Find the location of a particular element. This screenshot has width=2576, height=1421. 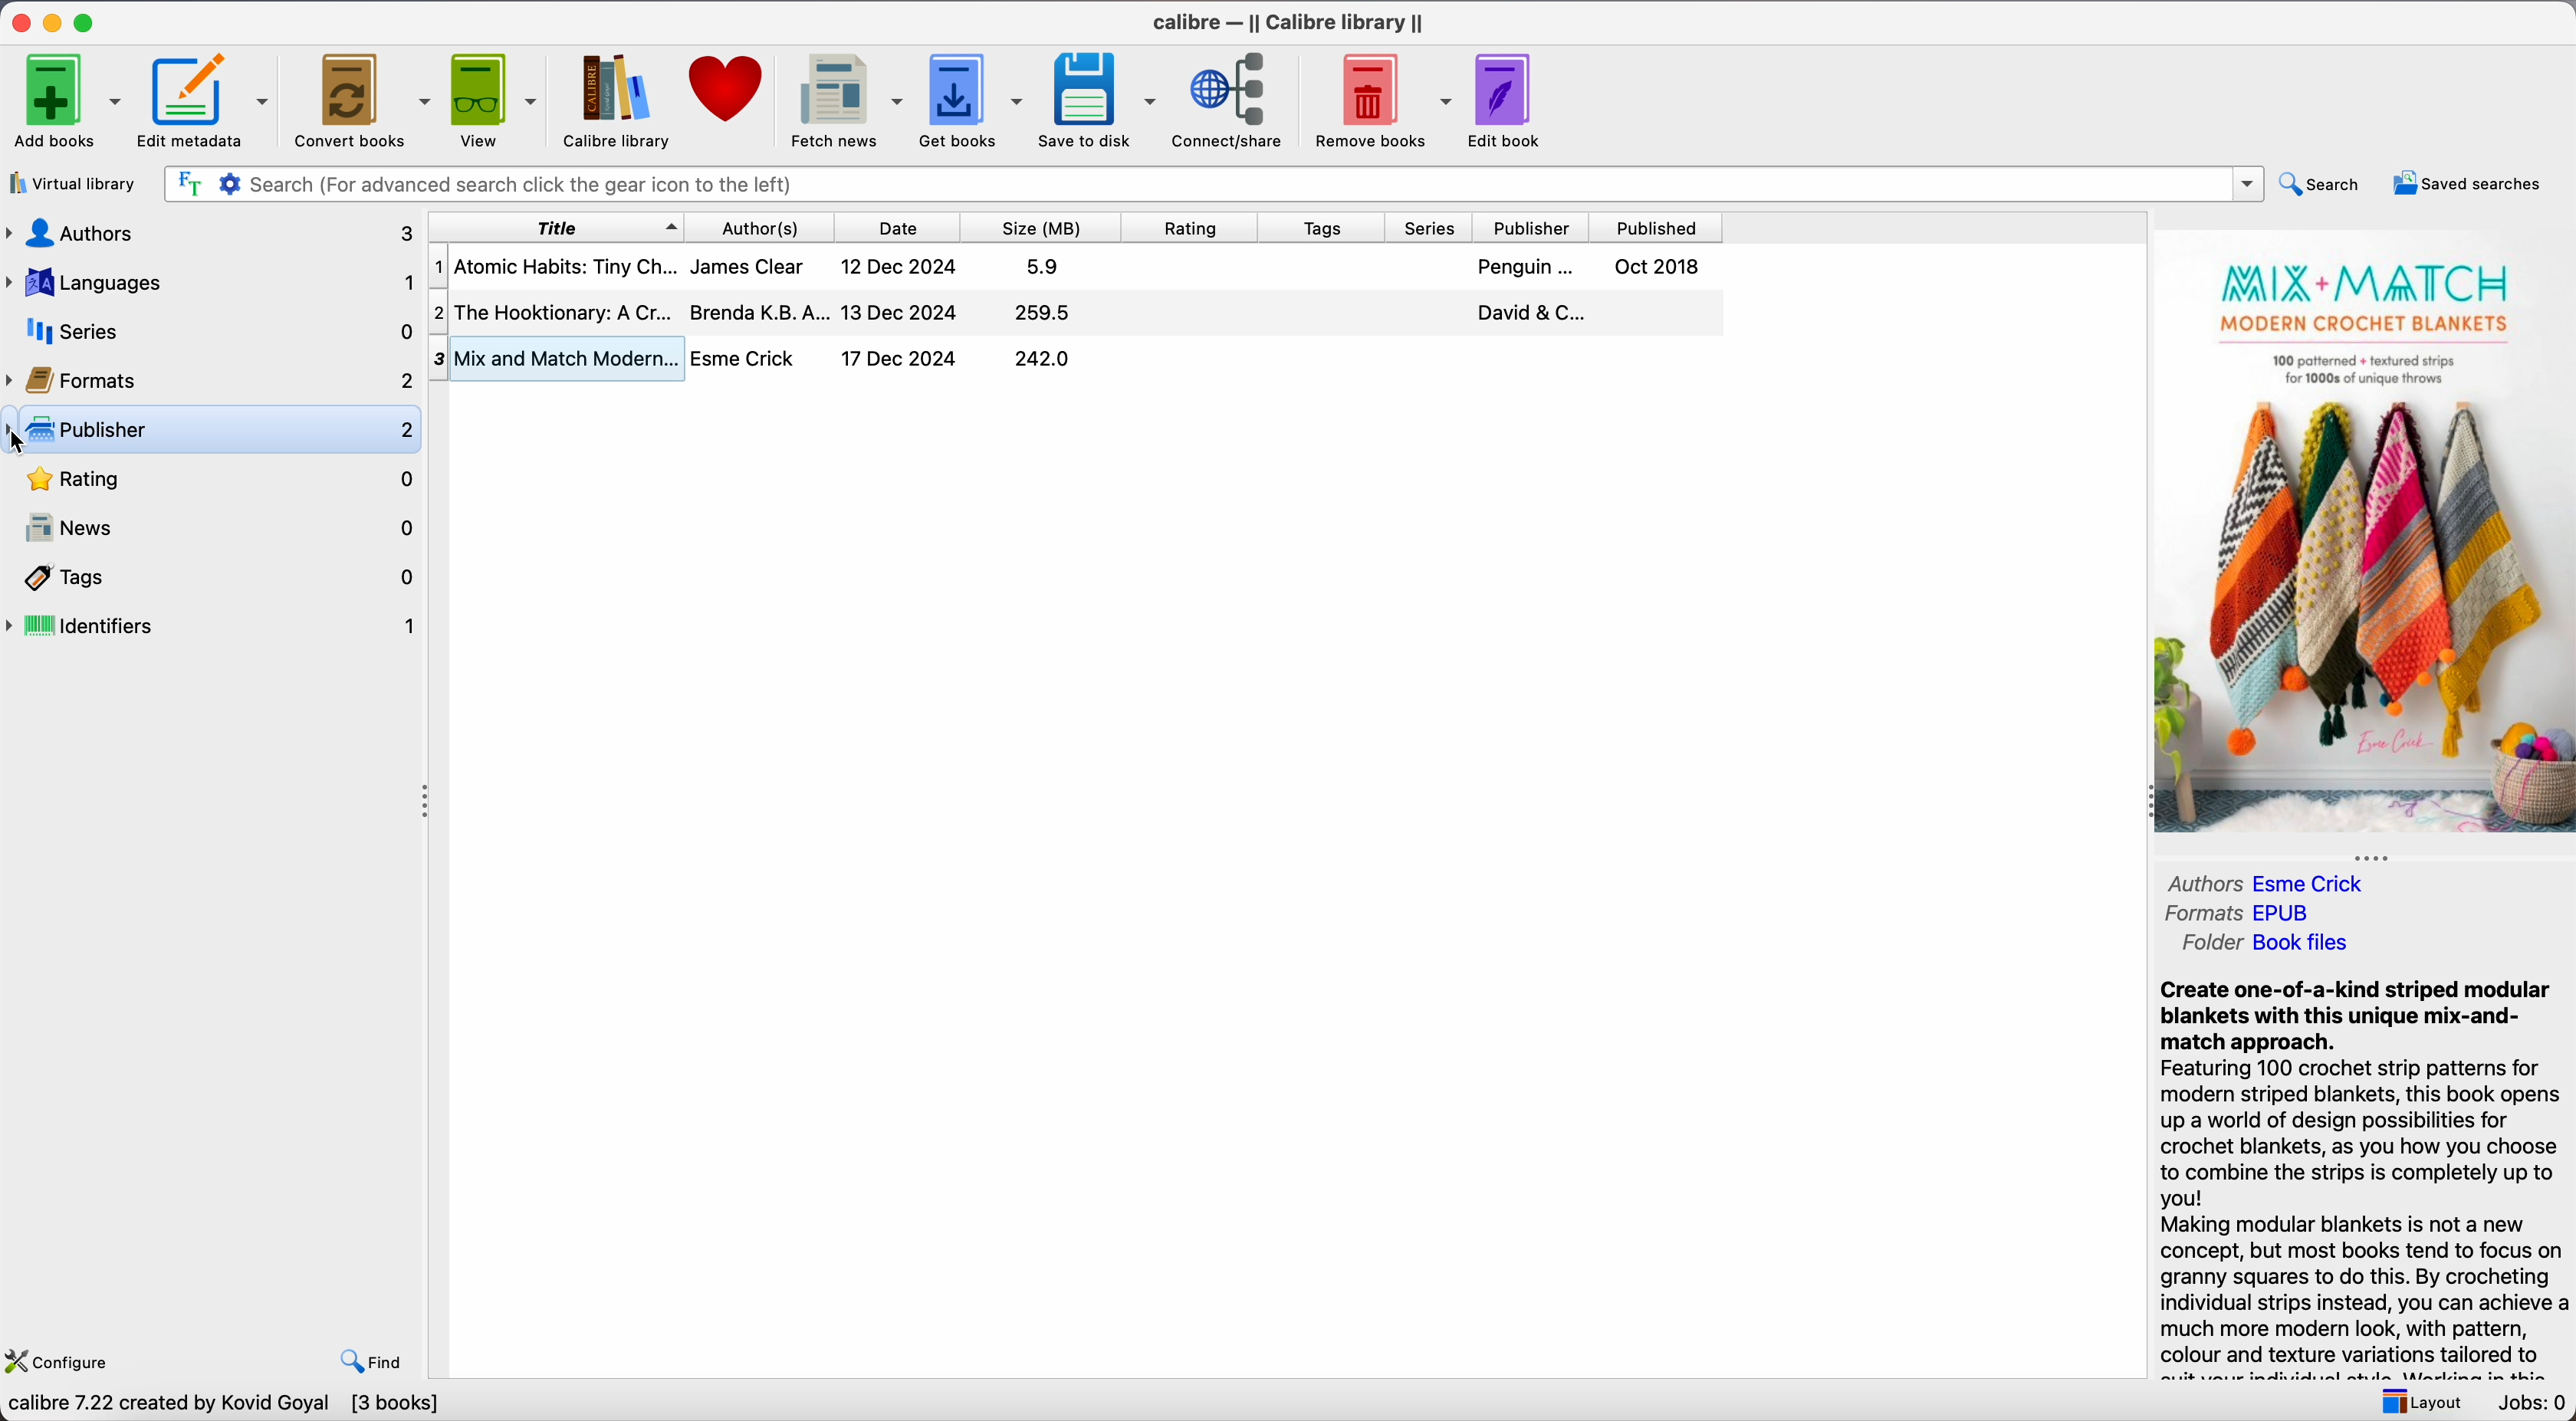

published is located at coordinates (1657, 228).